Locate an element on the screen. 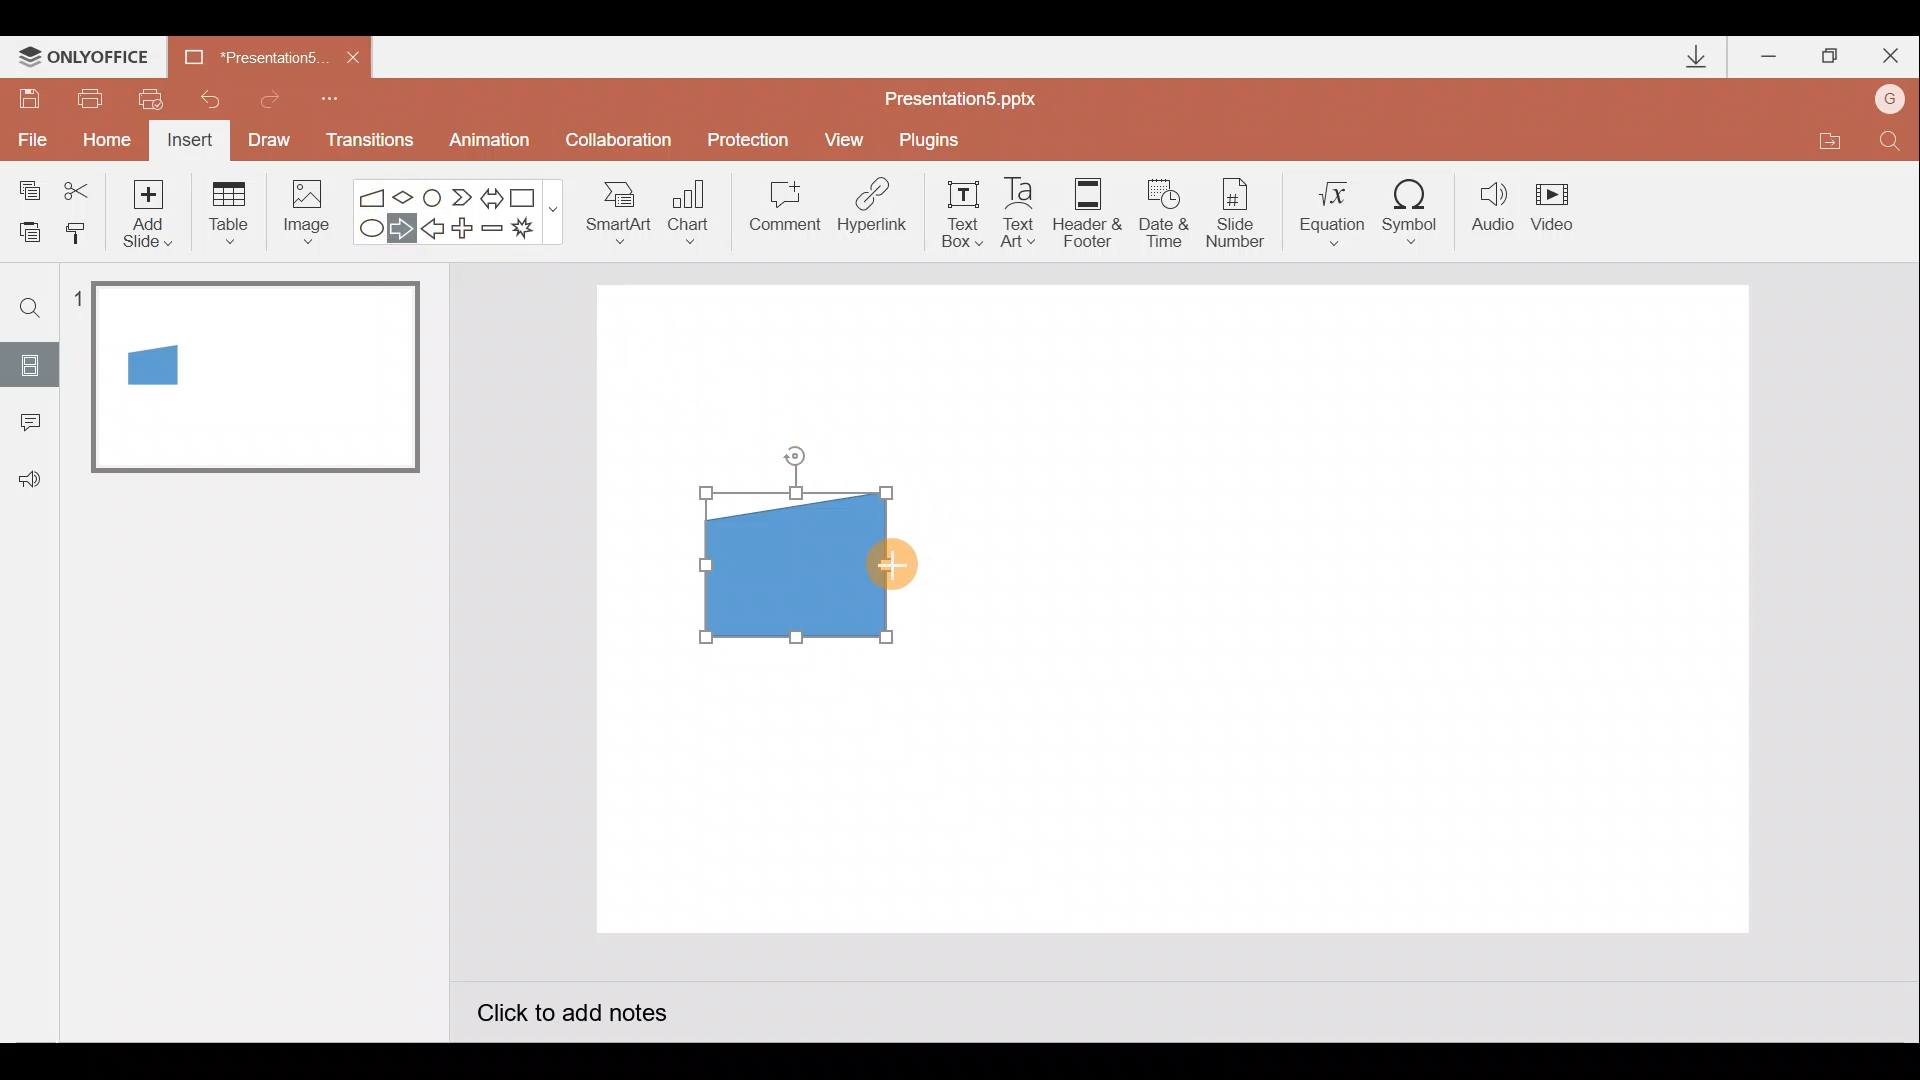 The height and width of the screenshot is (1080, 1920). Downloads is located at coordinates (1693, 58).